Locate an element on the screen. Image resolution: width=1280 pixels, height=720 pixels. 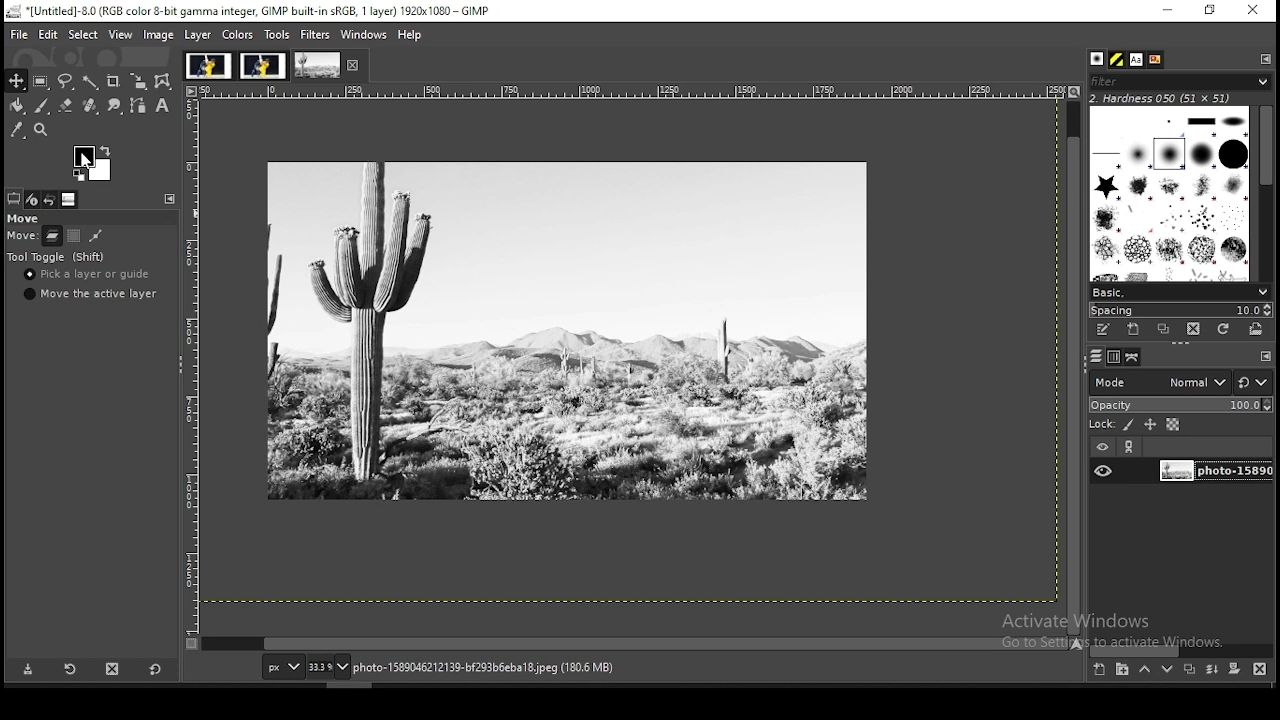
reload tool preset is located at coordinates (72, 668).